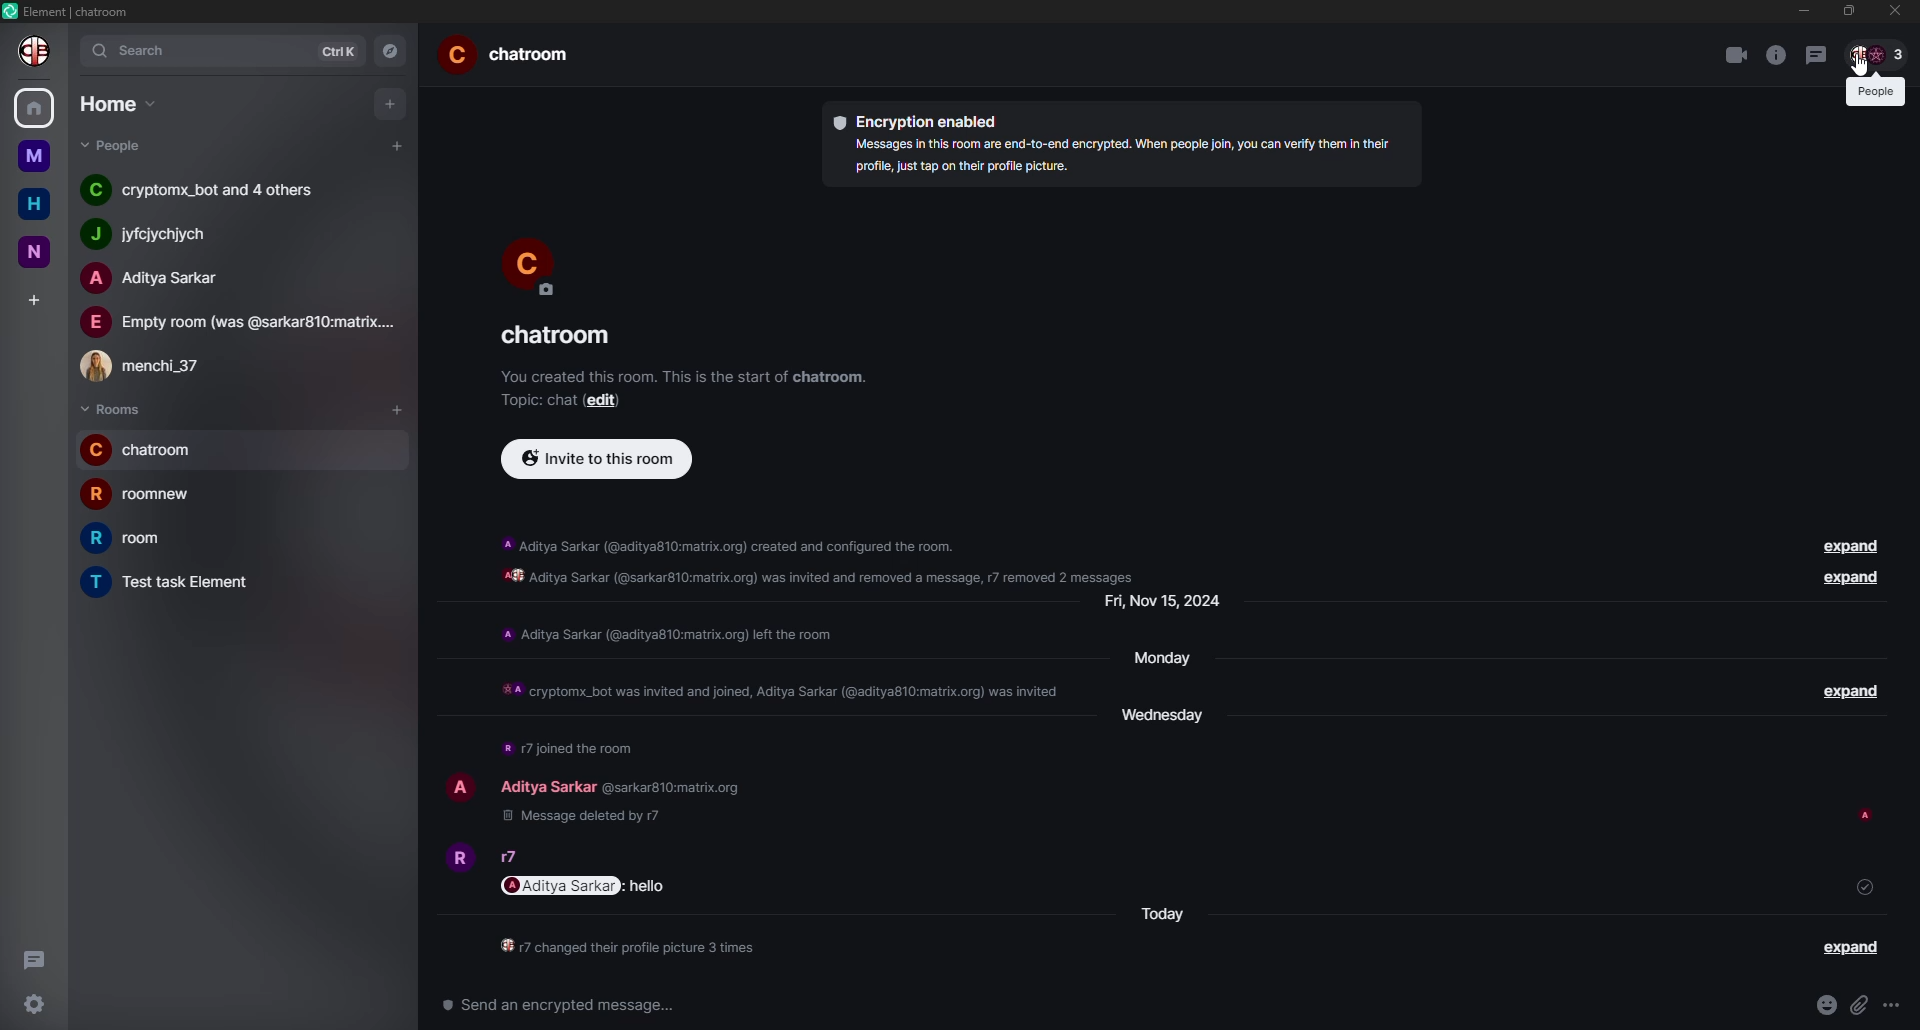 The image size is (1920, 1030). Describe the element at coordinates (1850, 10) in the screenshot. I see `max` at that location.